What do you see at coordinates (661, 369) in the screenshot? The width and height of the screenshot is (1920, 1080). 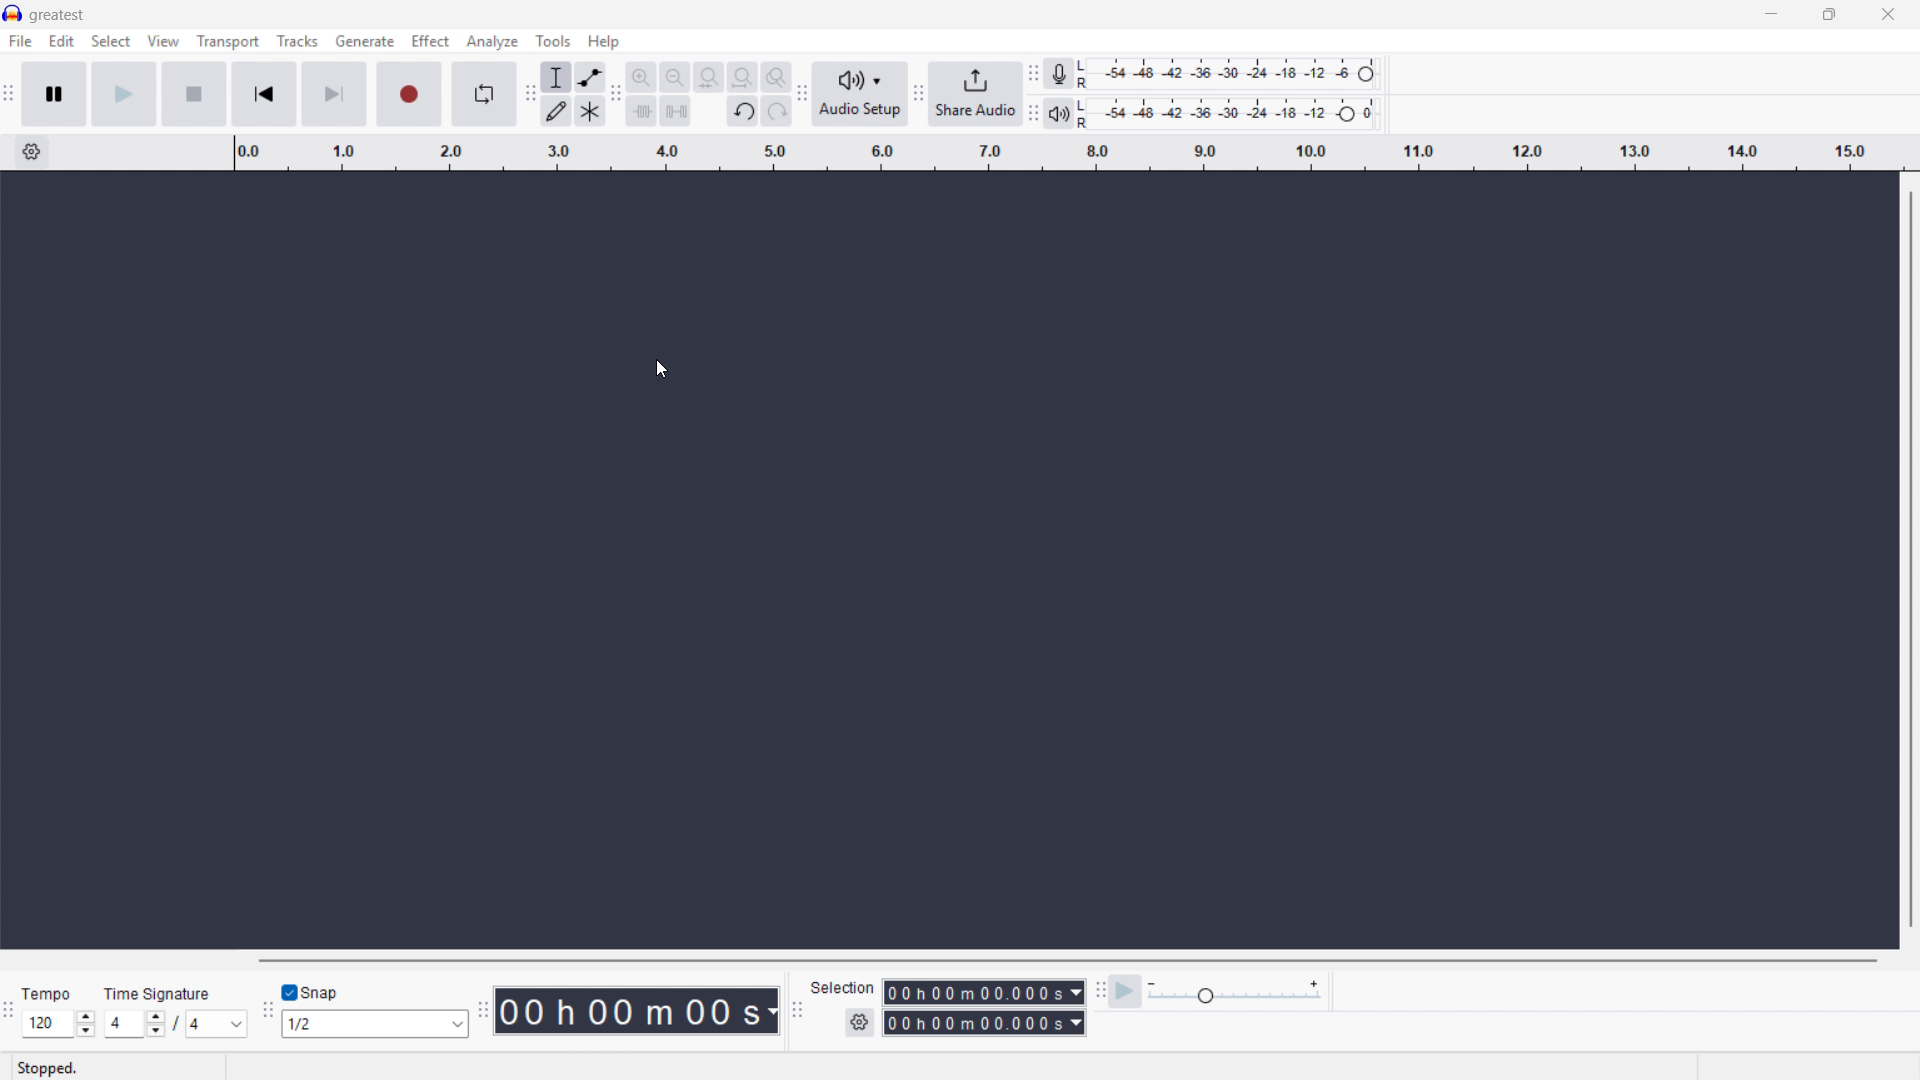 I see `Cursor ` at bounding box center [661, 369].